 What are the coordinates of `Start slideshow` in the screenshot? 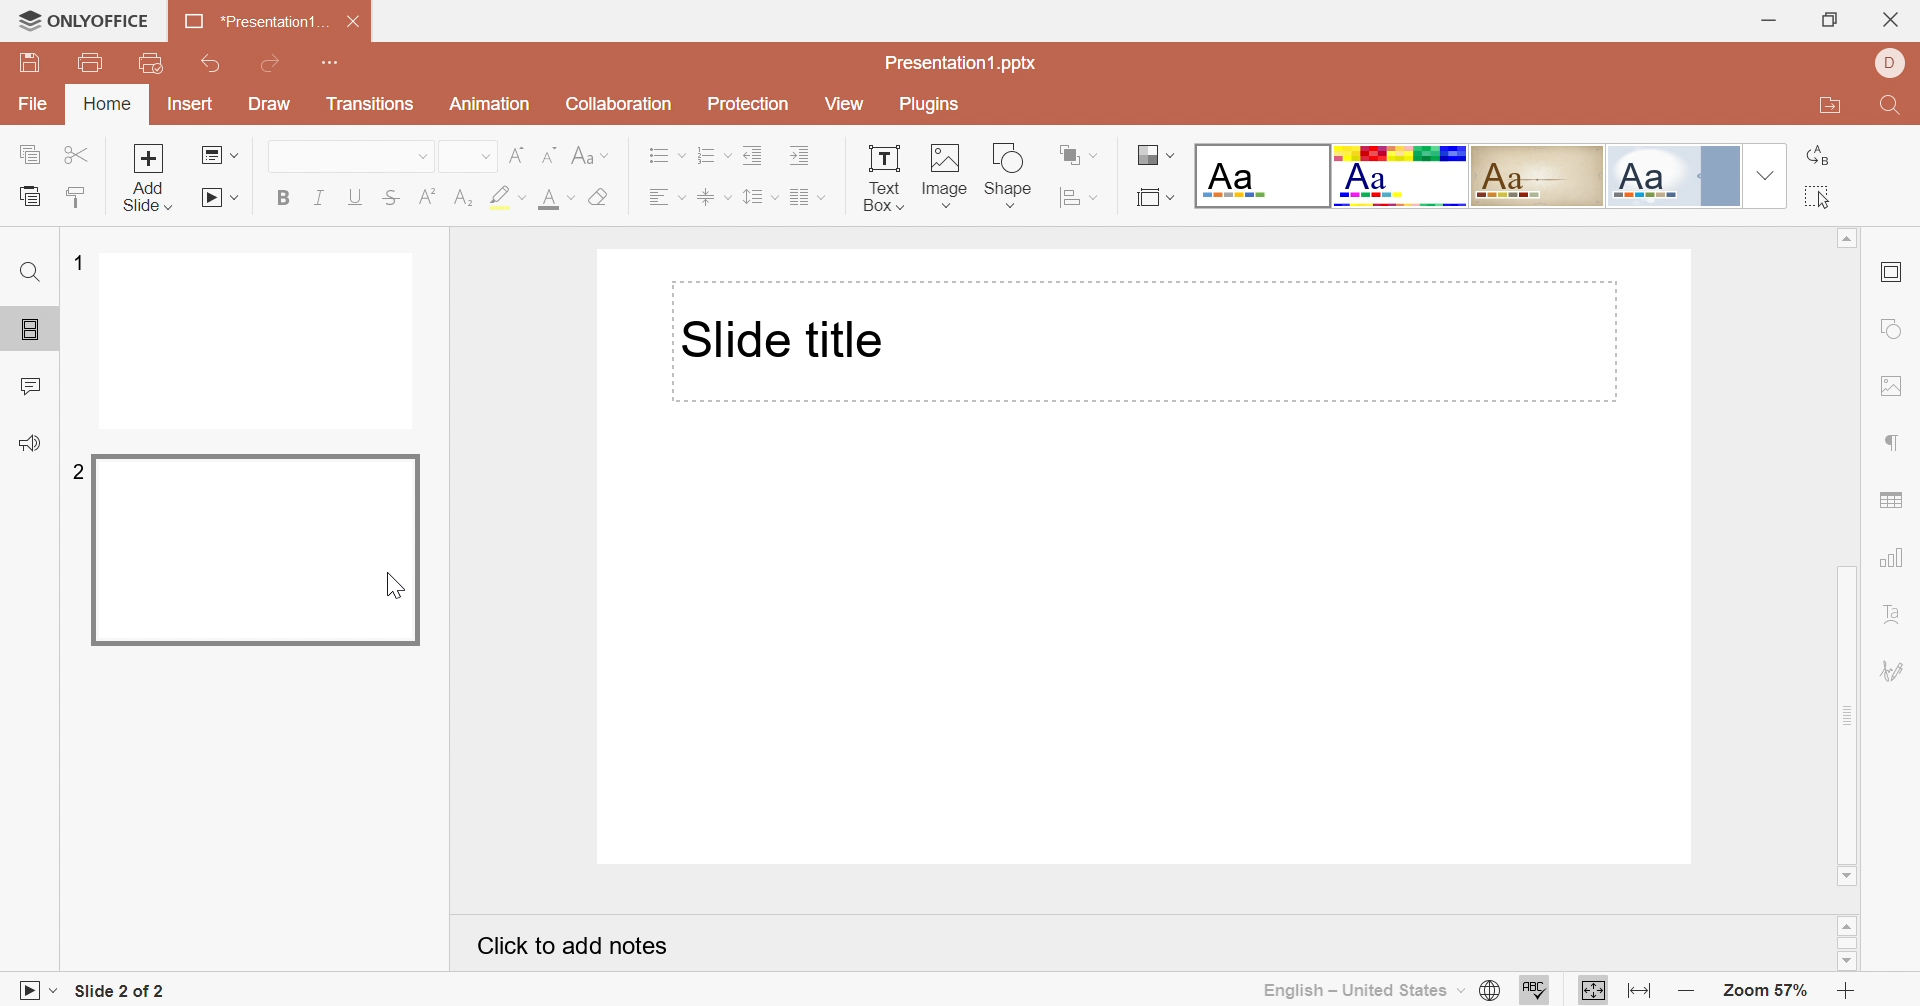 It's located at (36, 990).